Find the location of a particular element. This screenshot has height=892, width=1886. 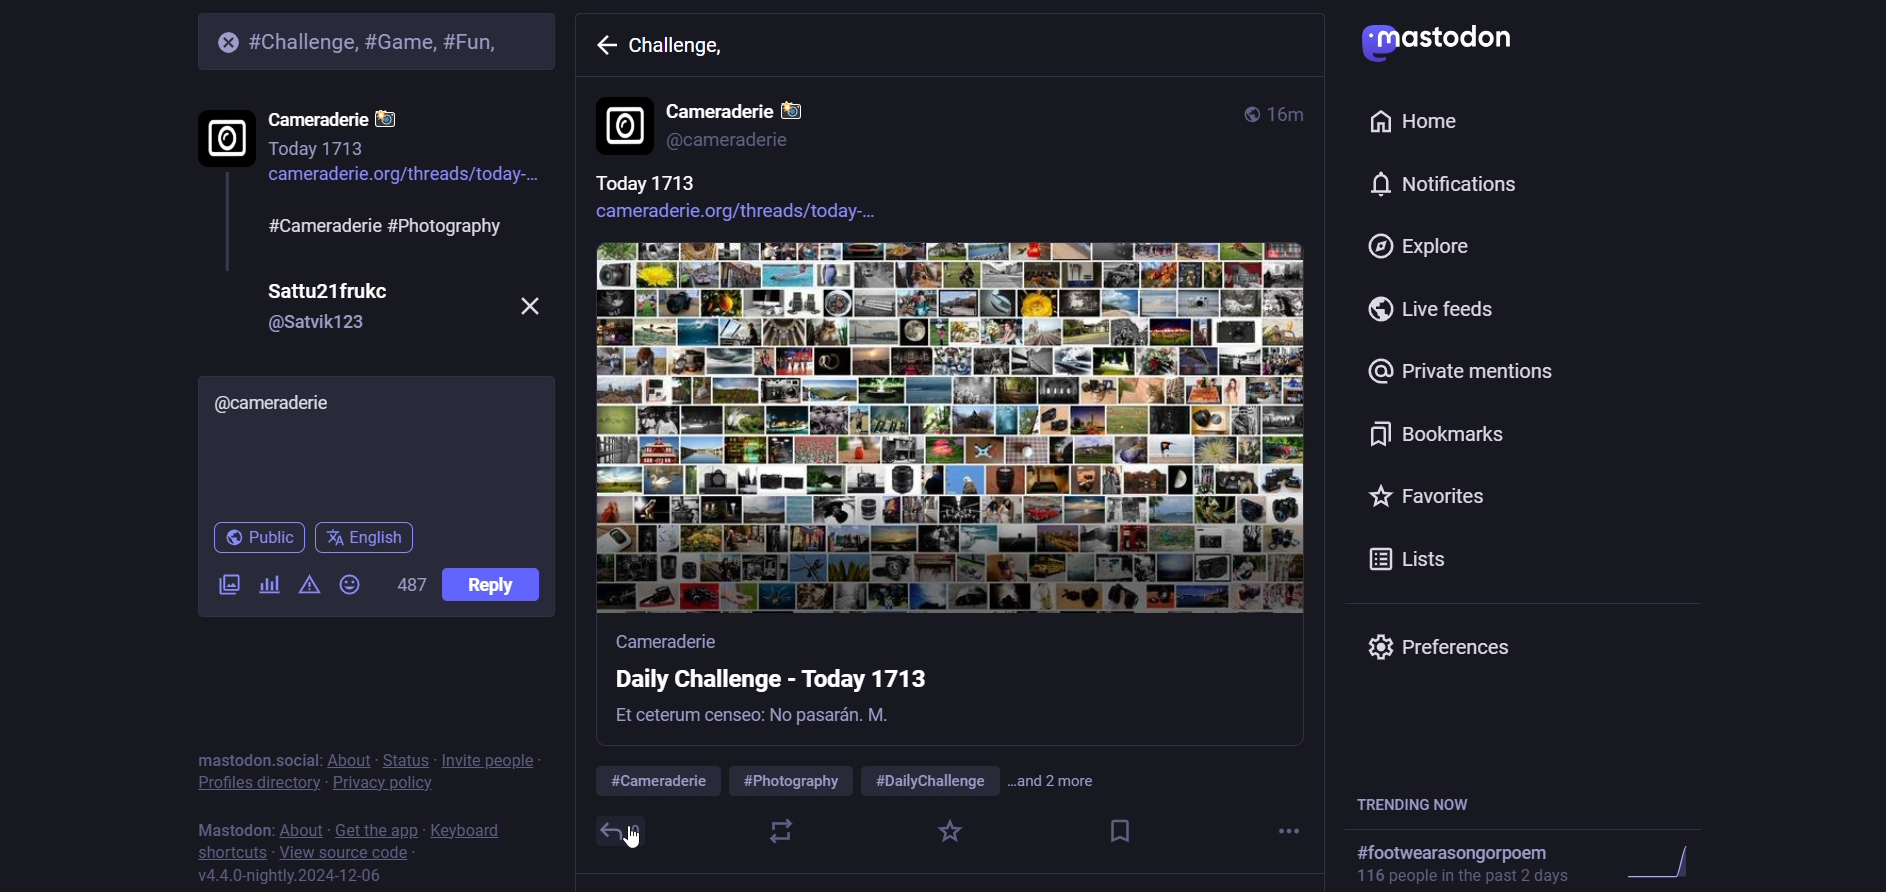

#Challenge, #Game, #Fun, is located at coordinates (384, 43).